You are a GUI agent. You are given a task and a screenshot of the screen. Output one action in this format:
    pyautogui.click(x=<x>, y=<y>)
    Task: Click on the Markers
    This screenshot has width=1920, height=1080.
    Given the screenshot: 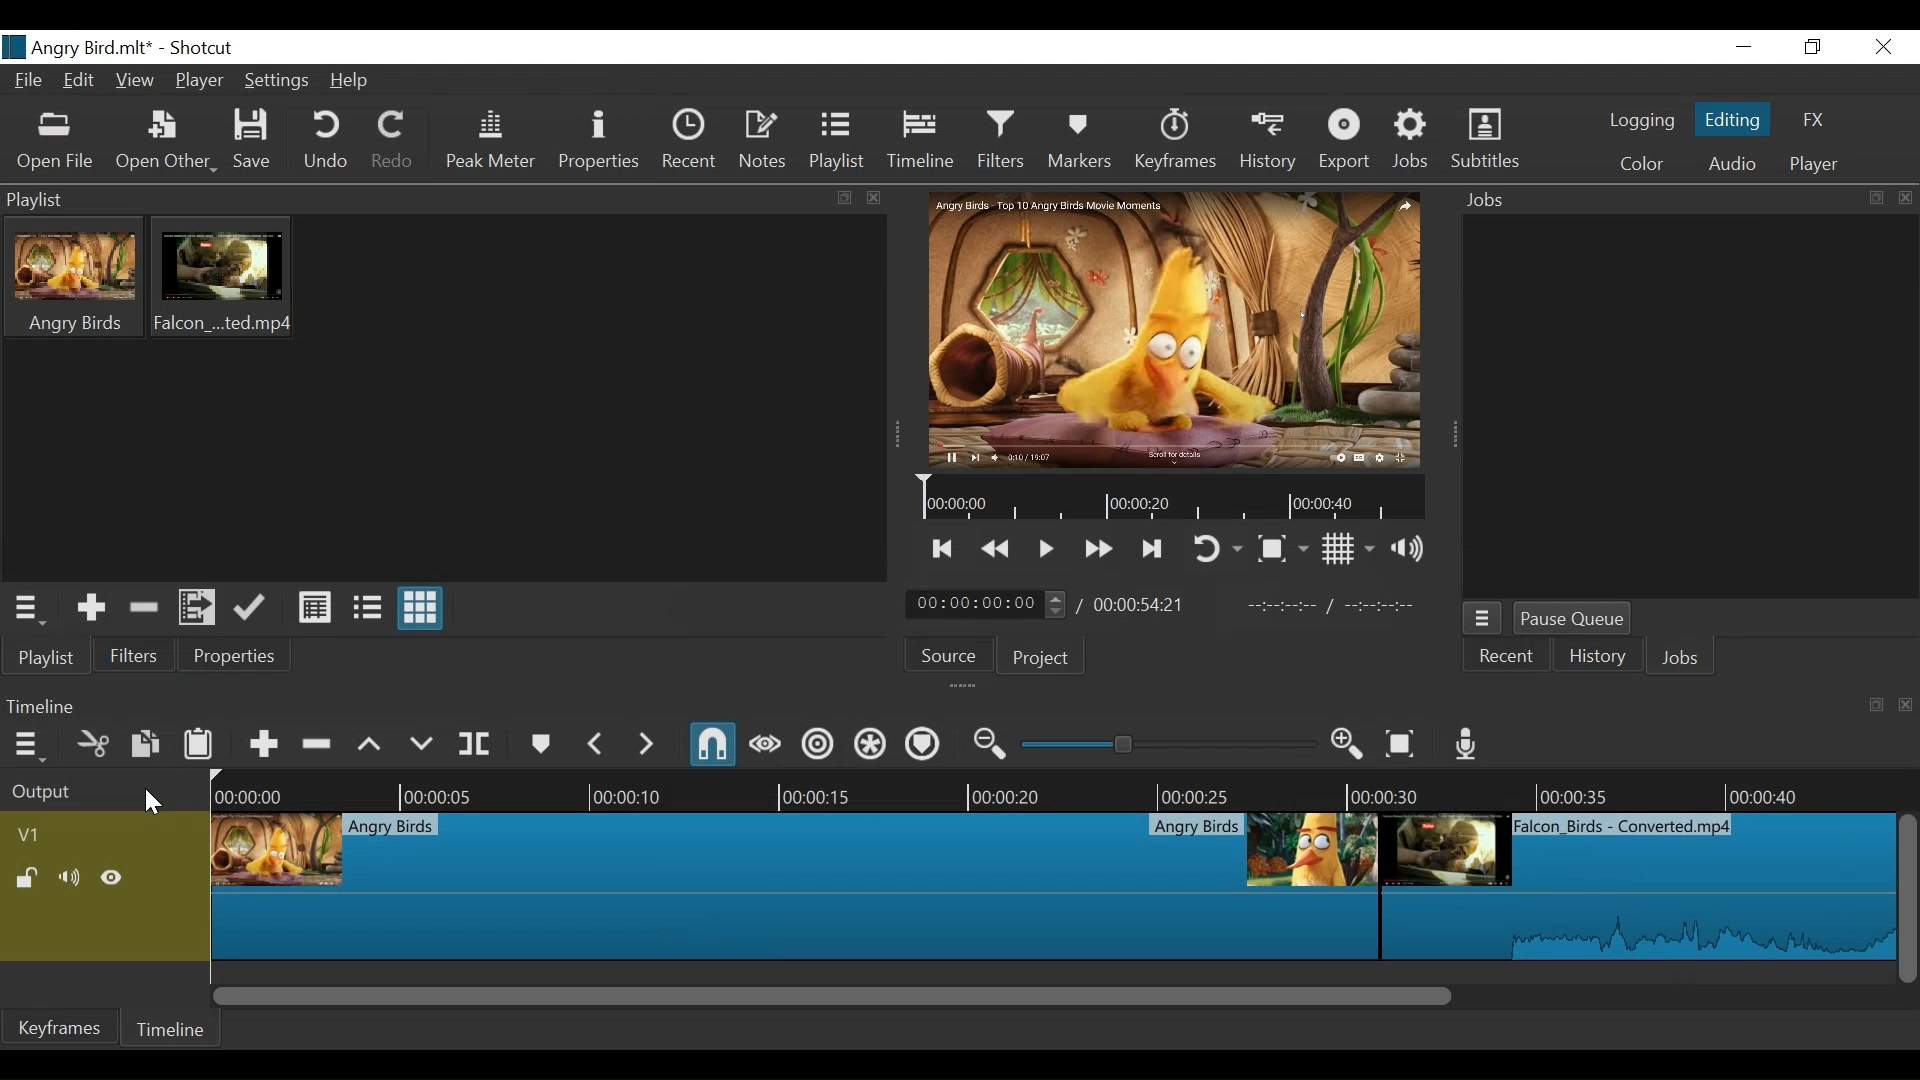 What is the action you would take?
    pyautogui.click(x=1079, y=141)
    